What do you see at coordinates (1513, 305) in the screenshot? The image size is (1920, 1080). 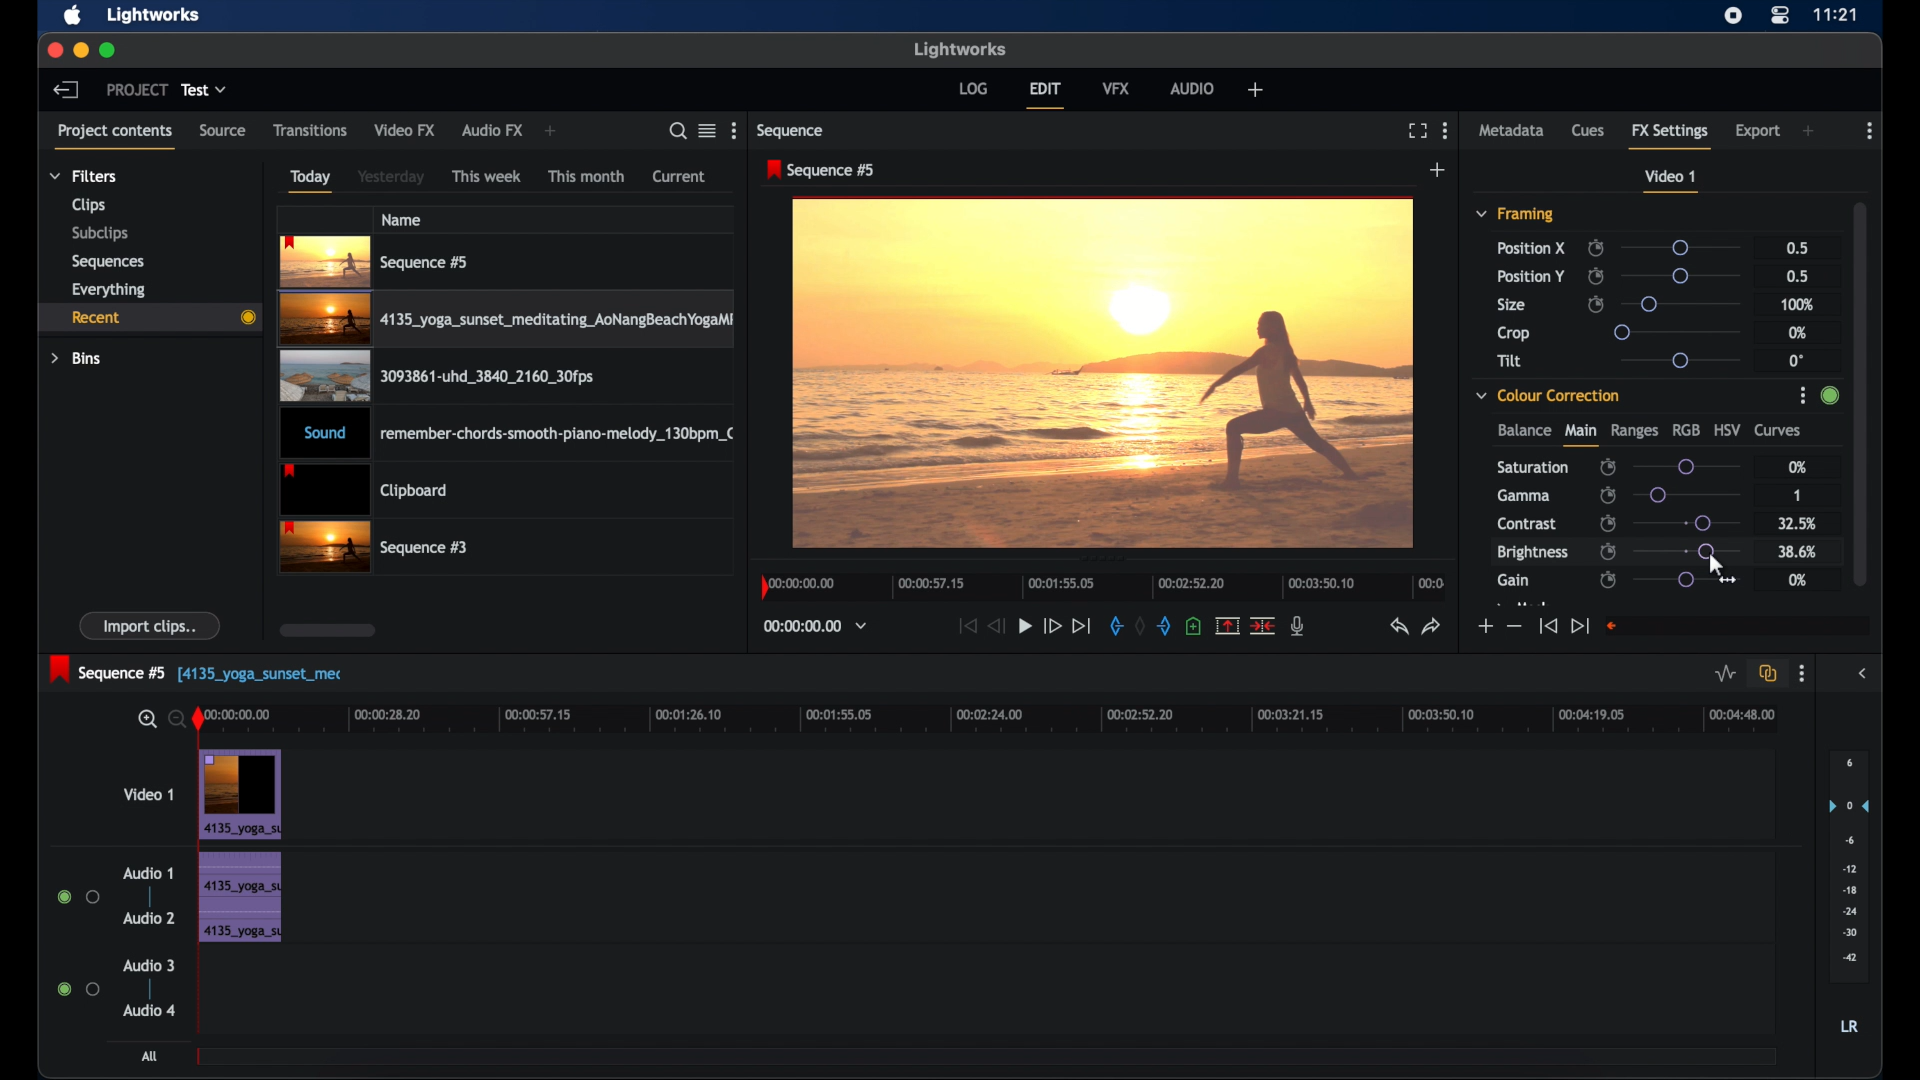 I see `size` at bounding box center [1513, 305].